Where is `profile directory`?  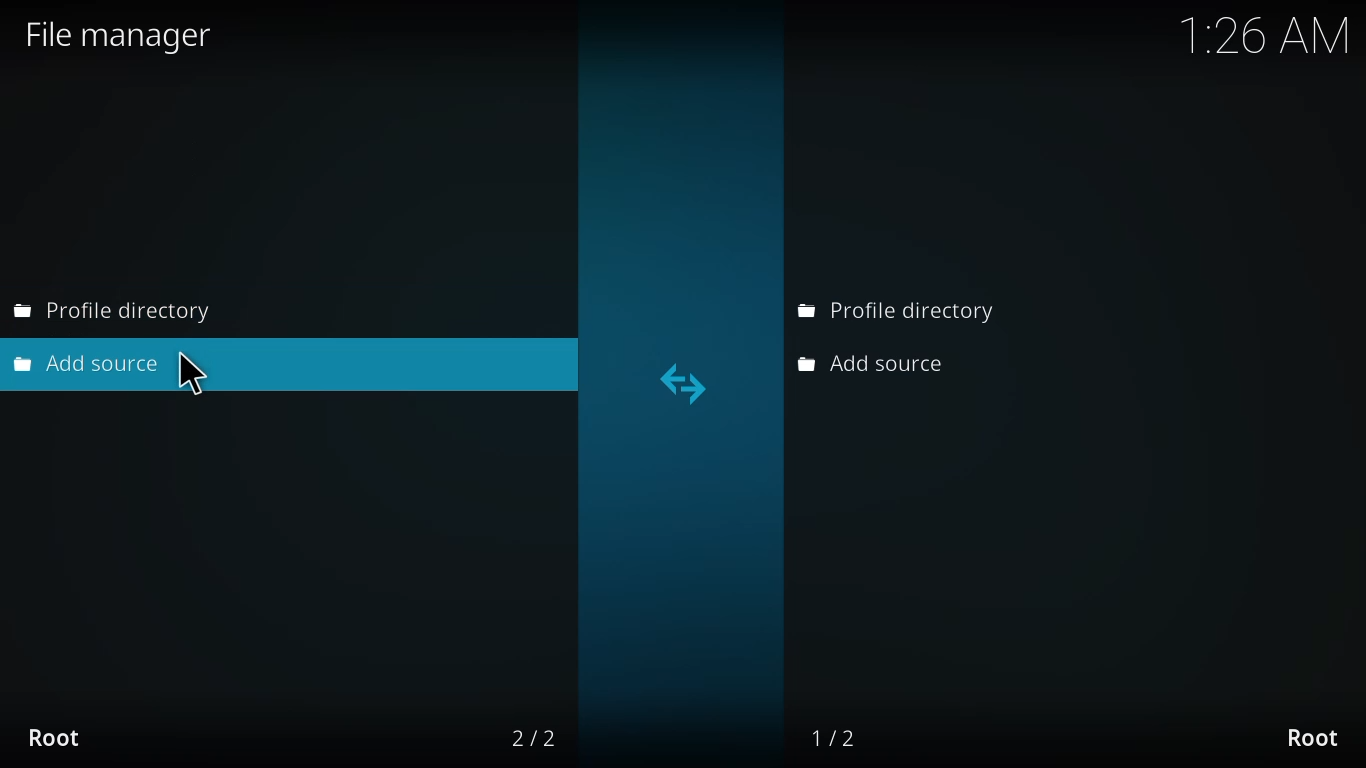 profile directory is located at coordinates (898, 310).